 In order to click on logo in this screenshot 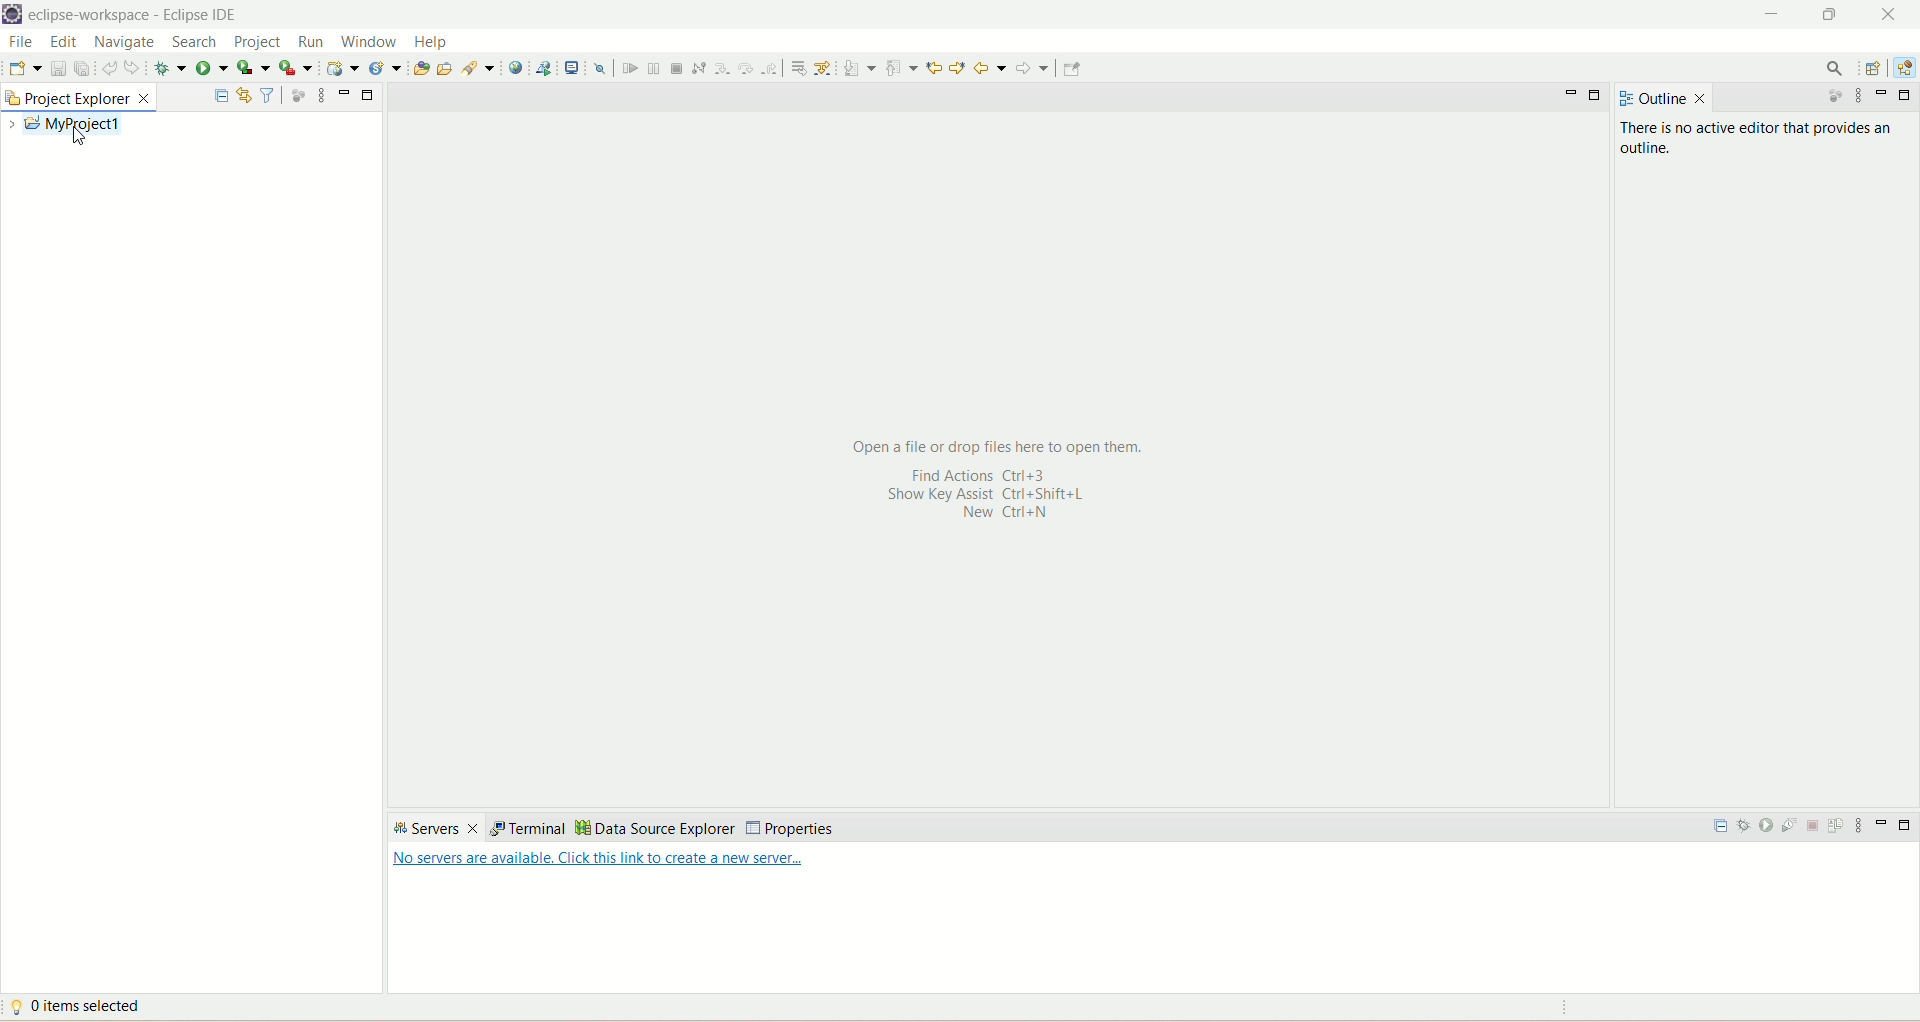, I will do `click(14, 14)`.